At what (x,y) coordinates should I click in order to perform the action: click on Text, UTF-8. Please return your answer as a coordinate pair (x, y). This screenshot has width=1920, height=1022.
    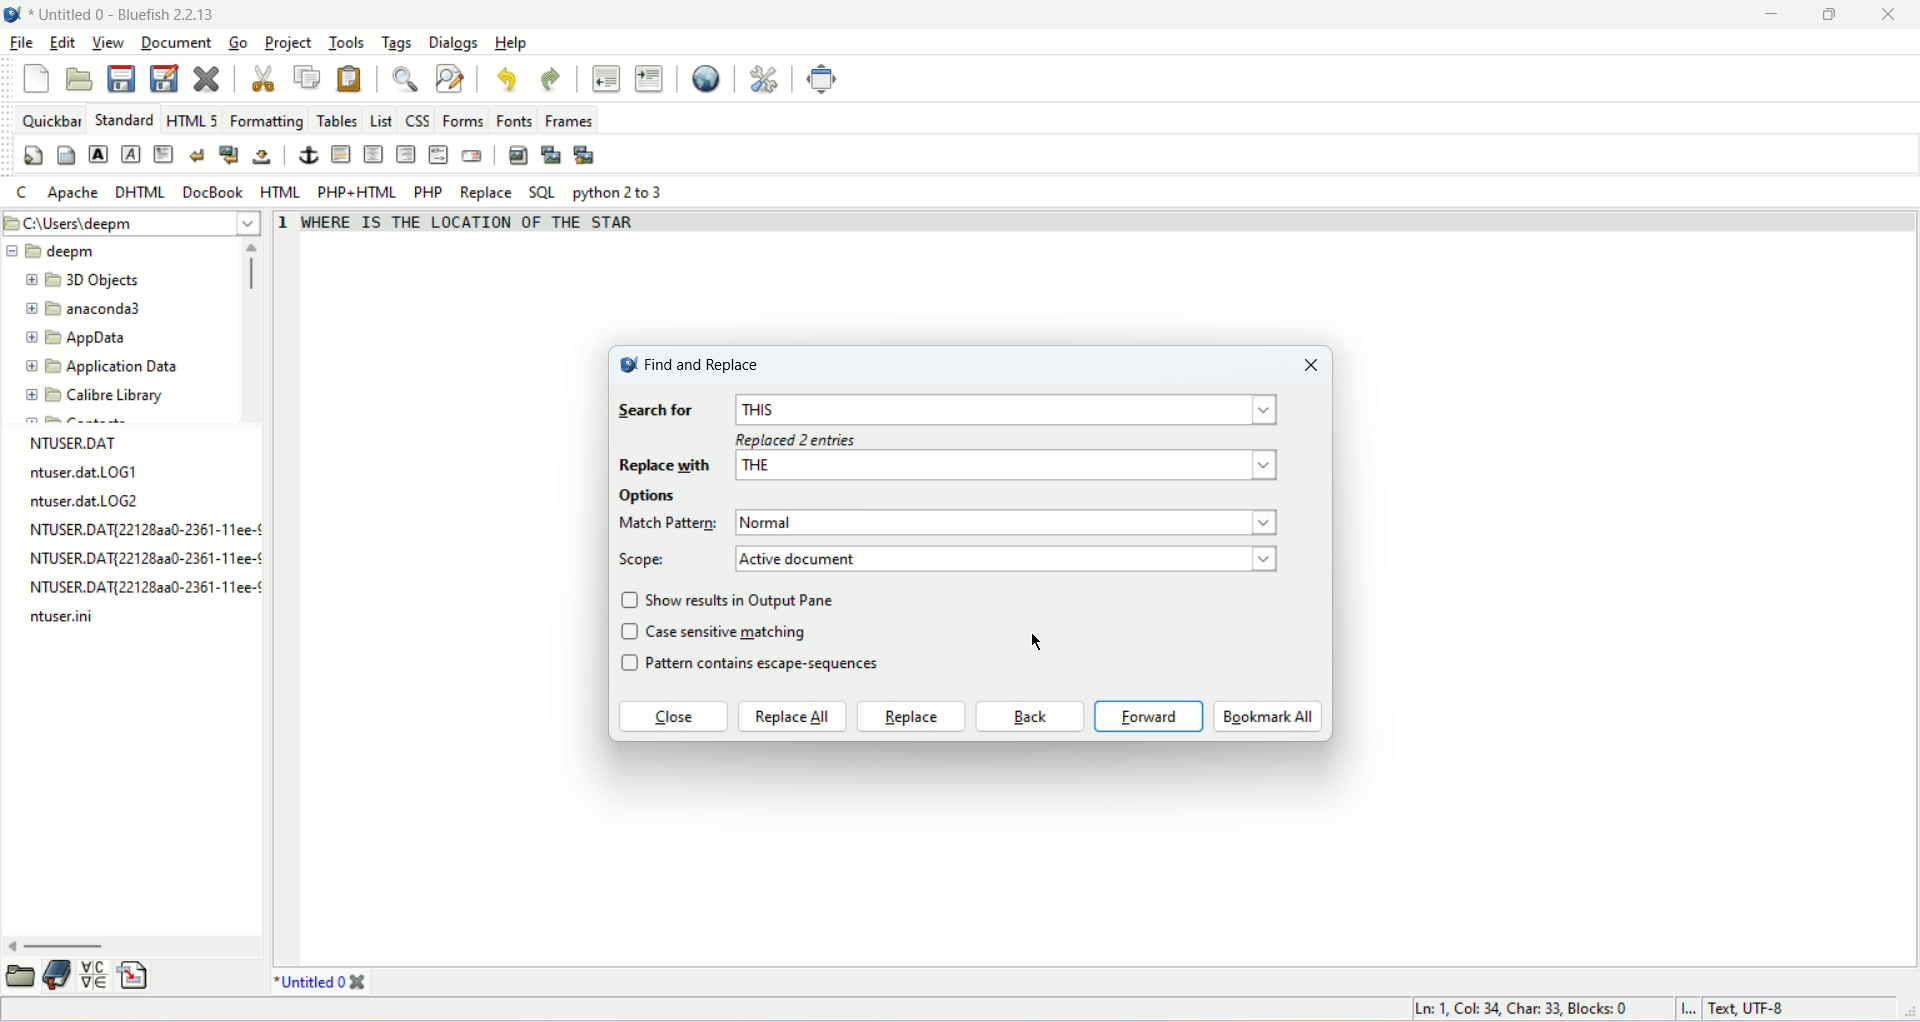
    Looking at the image, I should click on (1744, 1010).